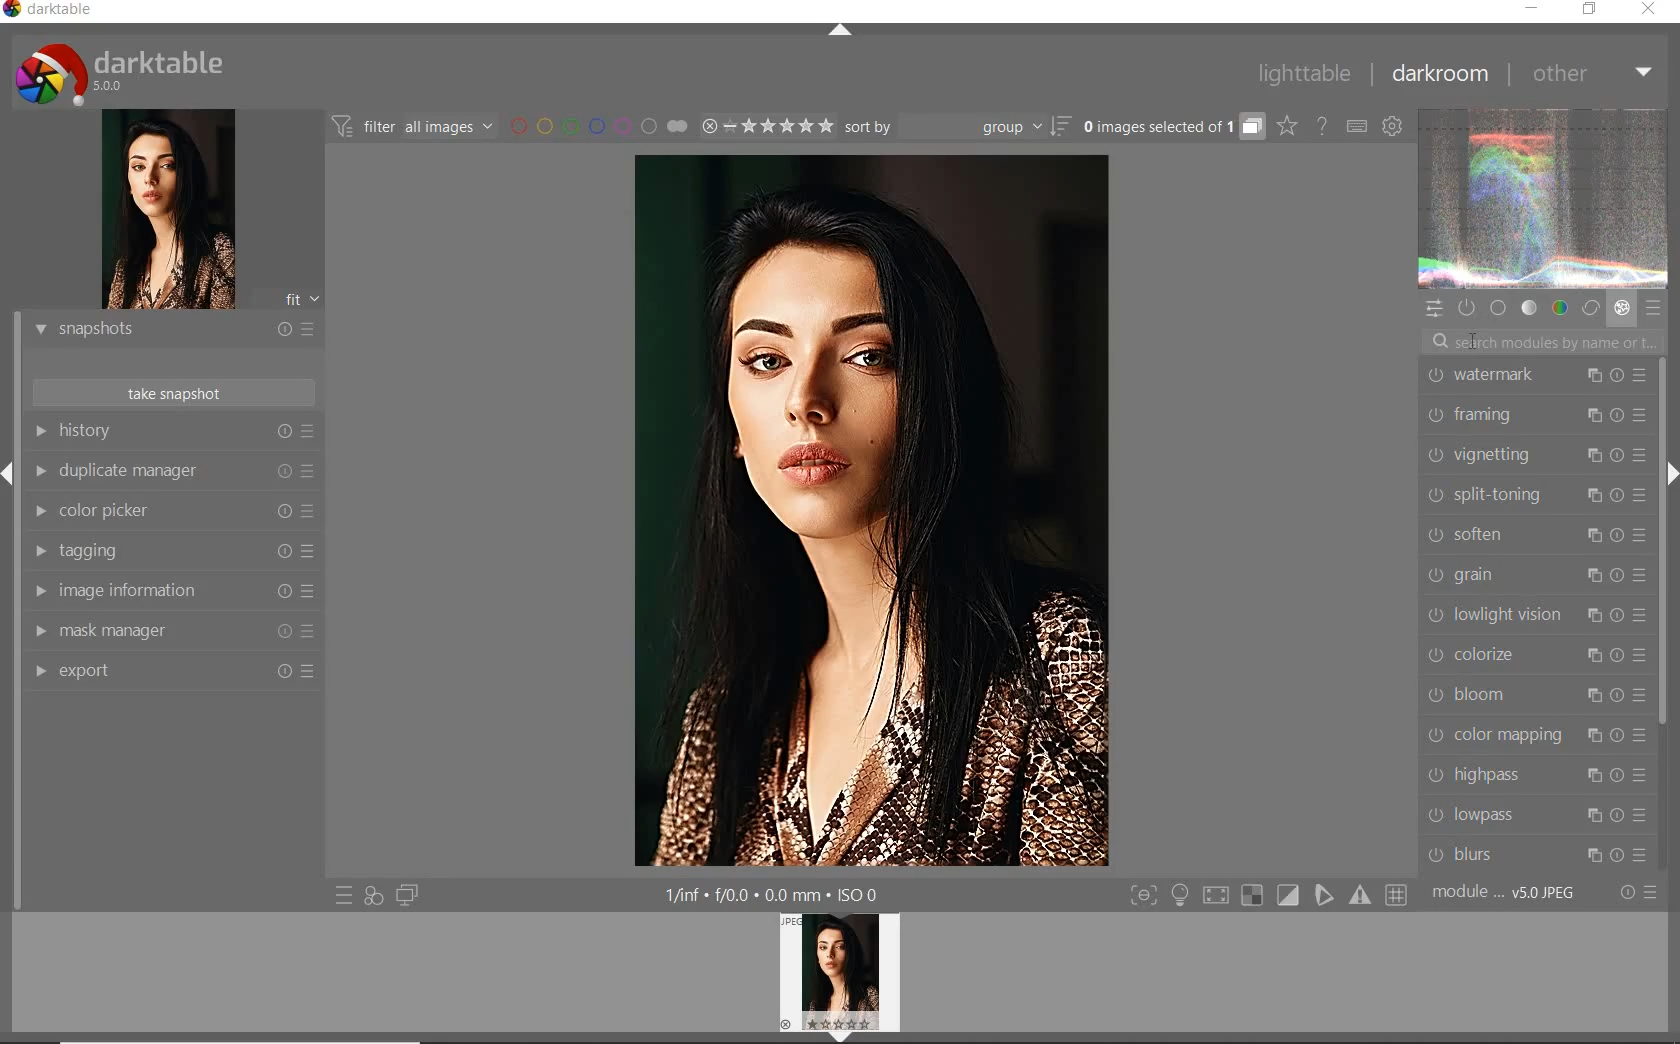 Image resolution: width=1680 pixels, height=1044 pixels. What do you see at coordinates (1544, 341) in the screenshot?
I see `search modules by name` at bounding box center [1544, 341].